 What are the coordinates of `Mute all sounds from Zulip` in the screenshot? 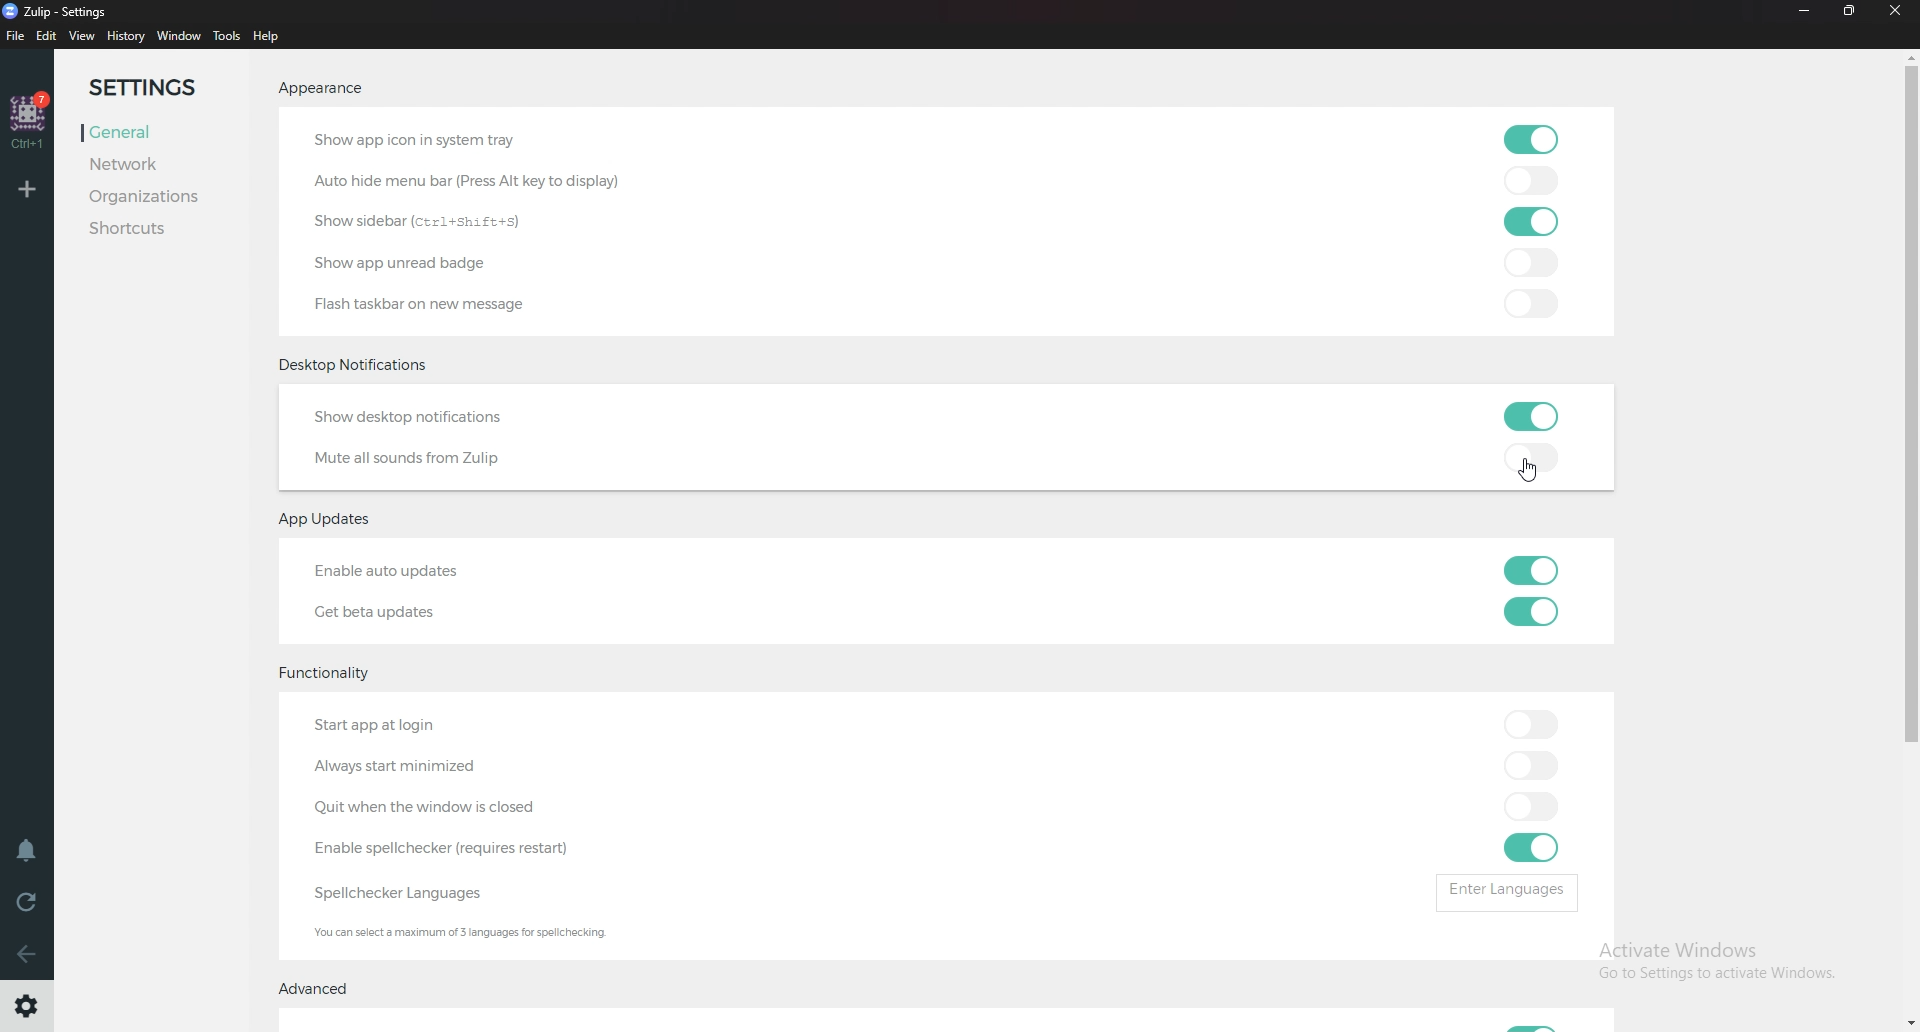 It's located at (418, 458).